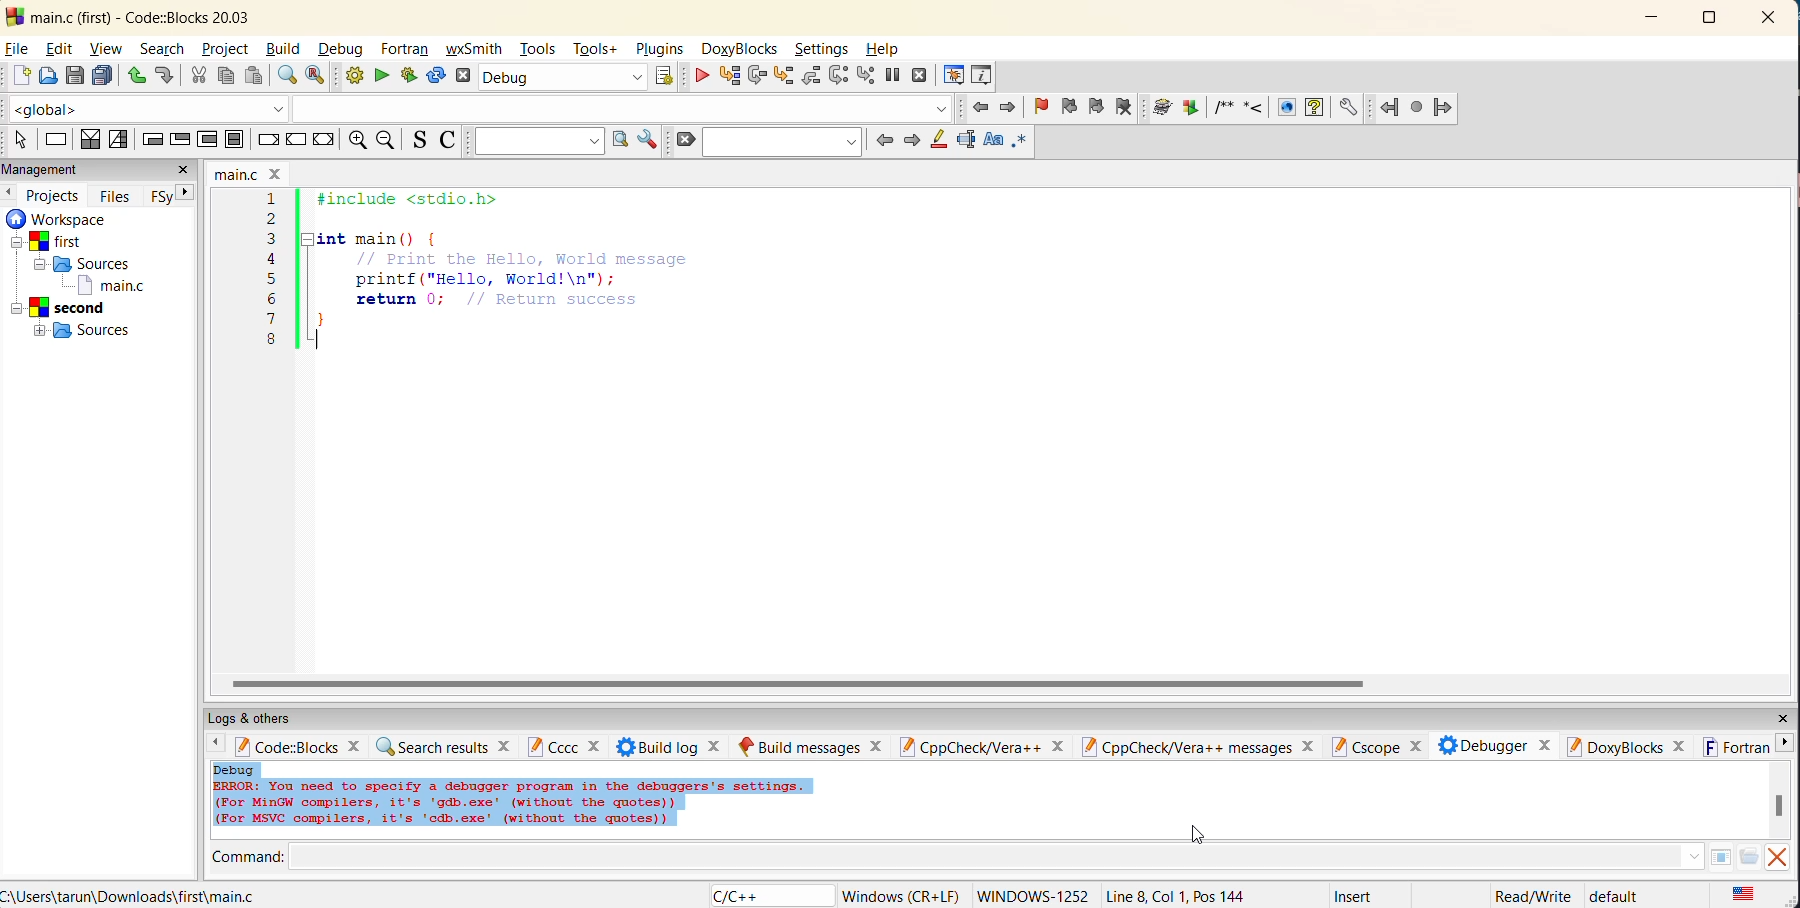 This screenshot has width=1800, height=908. What do you see at coordinates (866, 77) in the screenshot?
I see `step into instruction` at bounding box center [866, 77].